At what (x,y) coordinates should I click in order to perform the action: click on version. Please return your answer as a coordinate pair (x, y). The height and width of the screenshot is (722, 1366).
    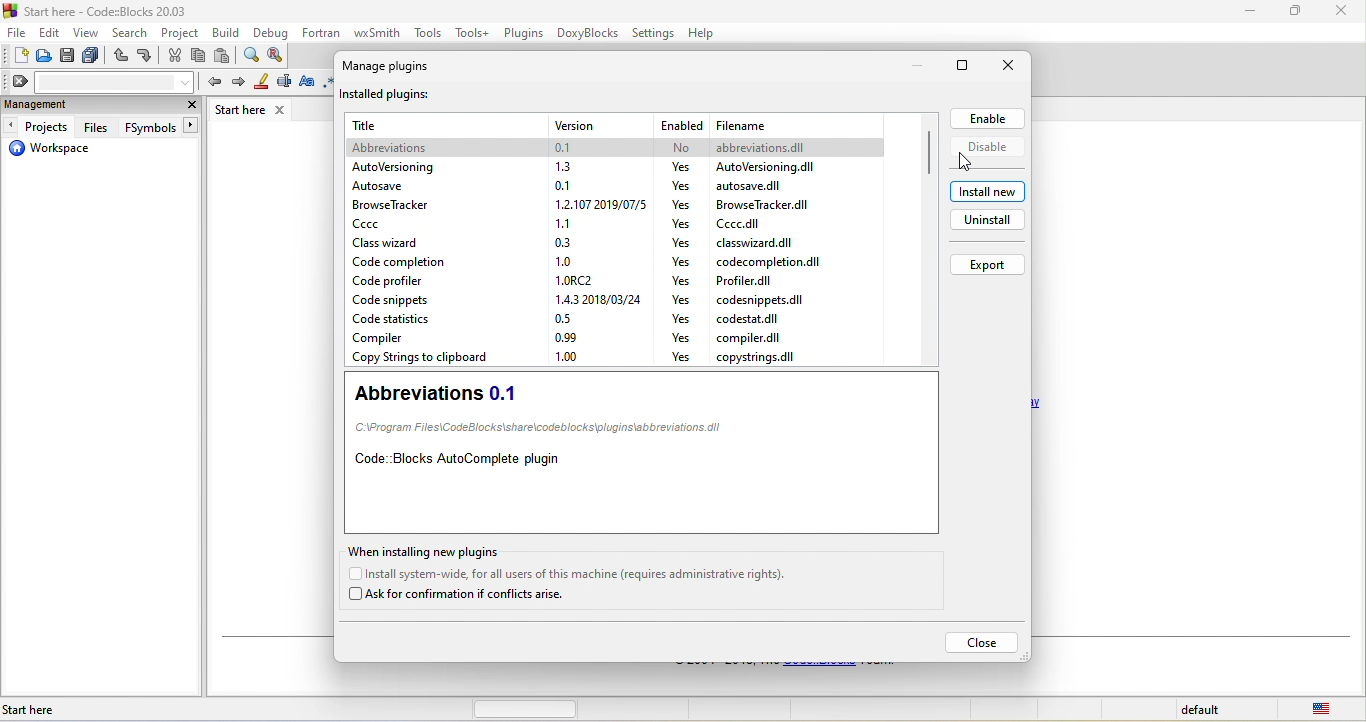
    Looking at the image, I should click on (563, 222).